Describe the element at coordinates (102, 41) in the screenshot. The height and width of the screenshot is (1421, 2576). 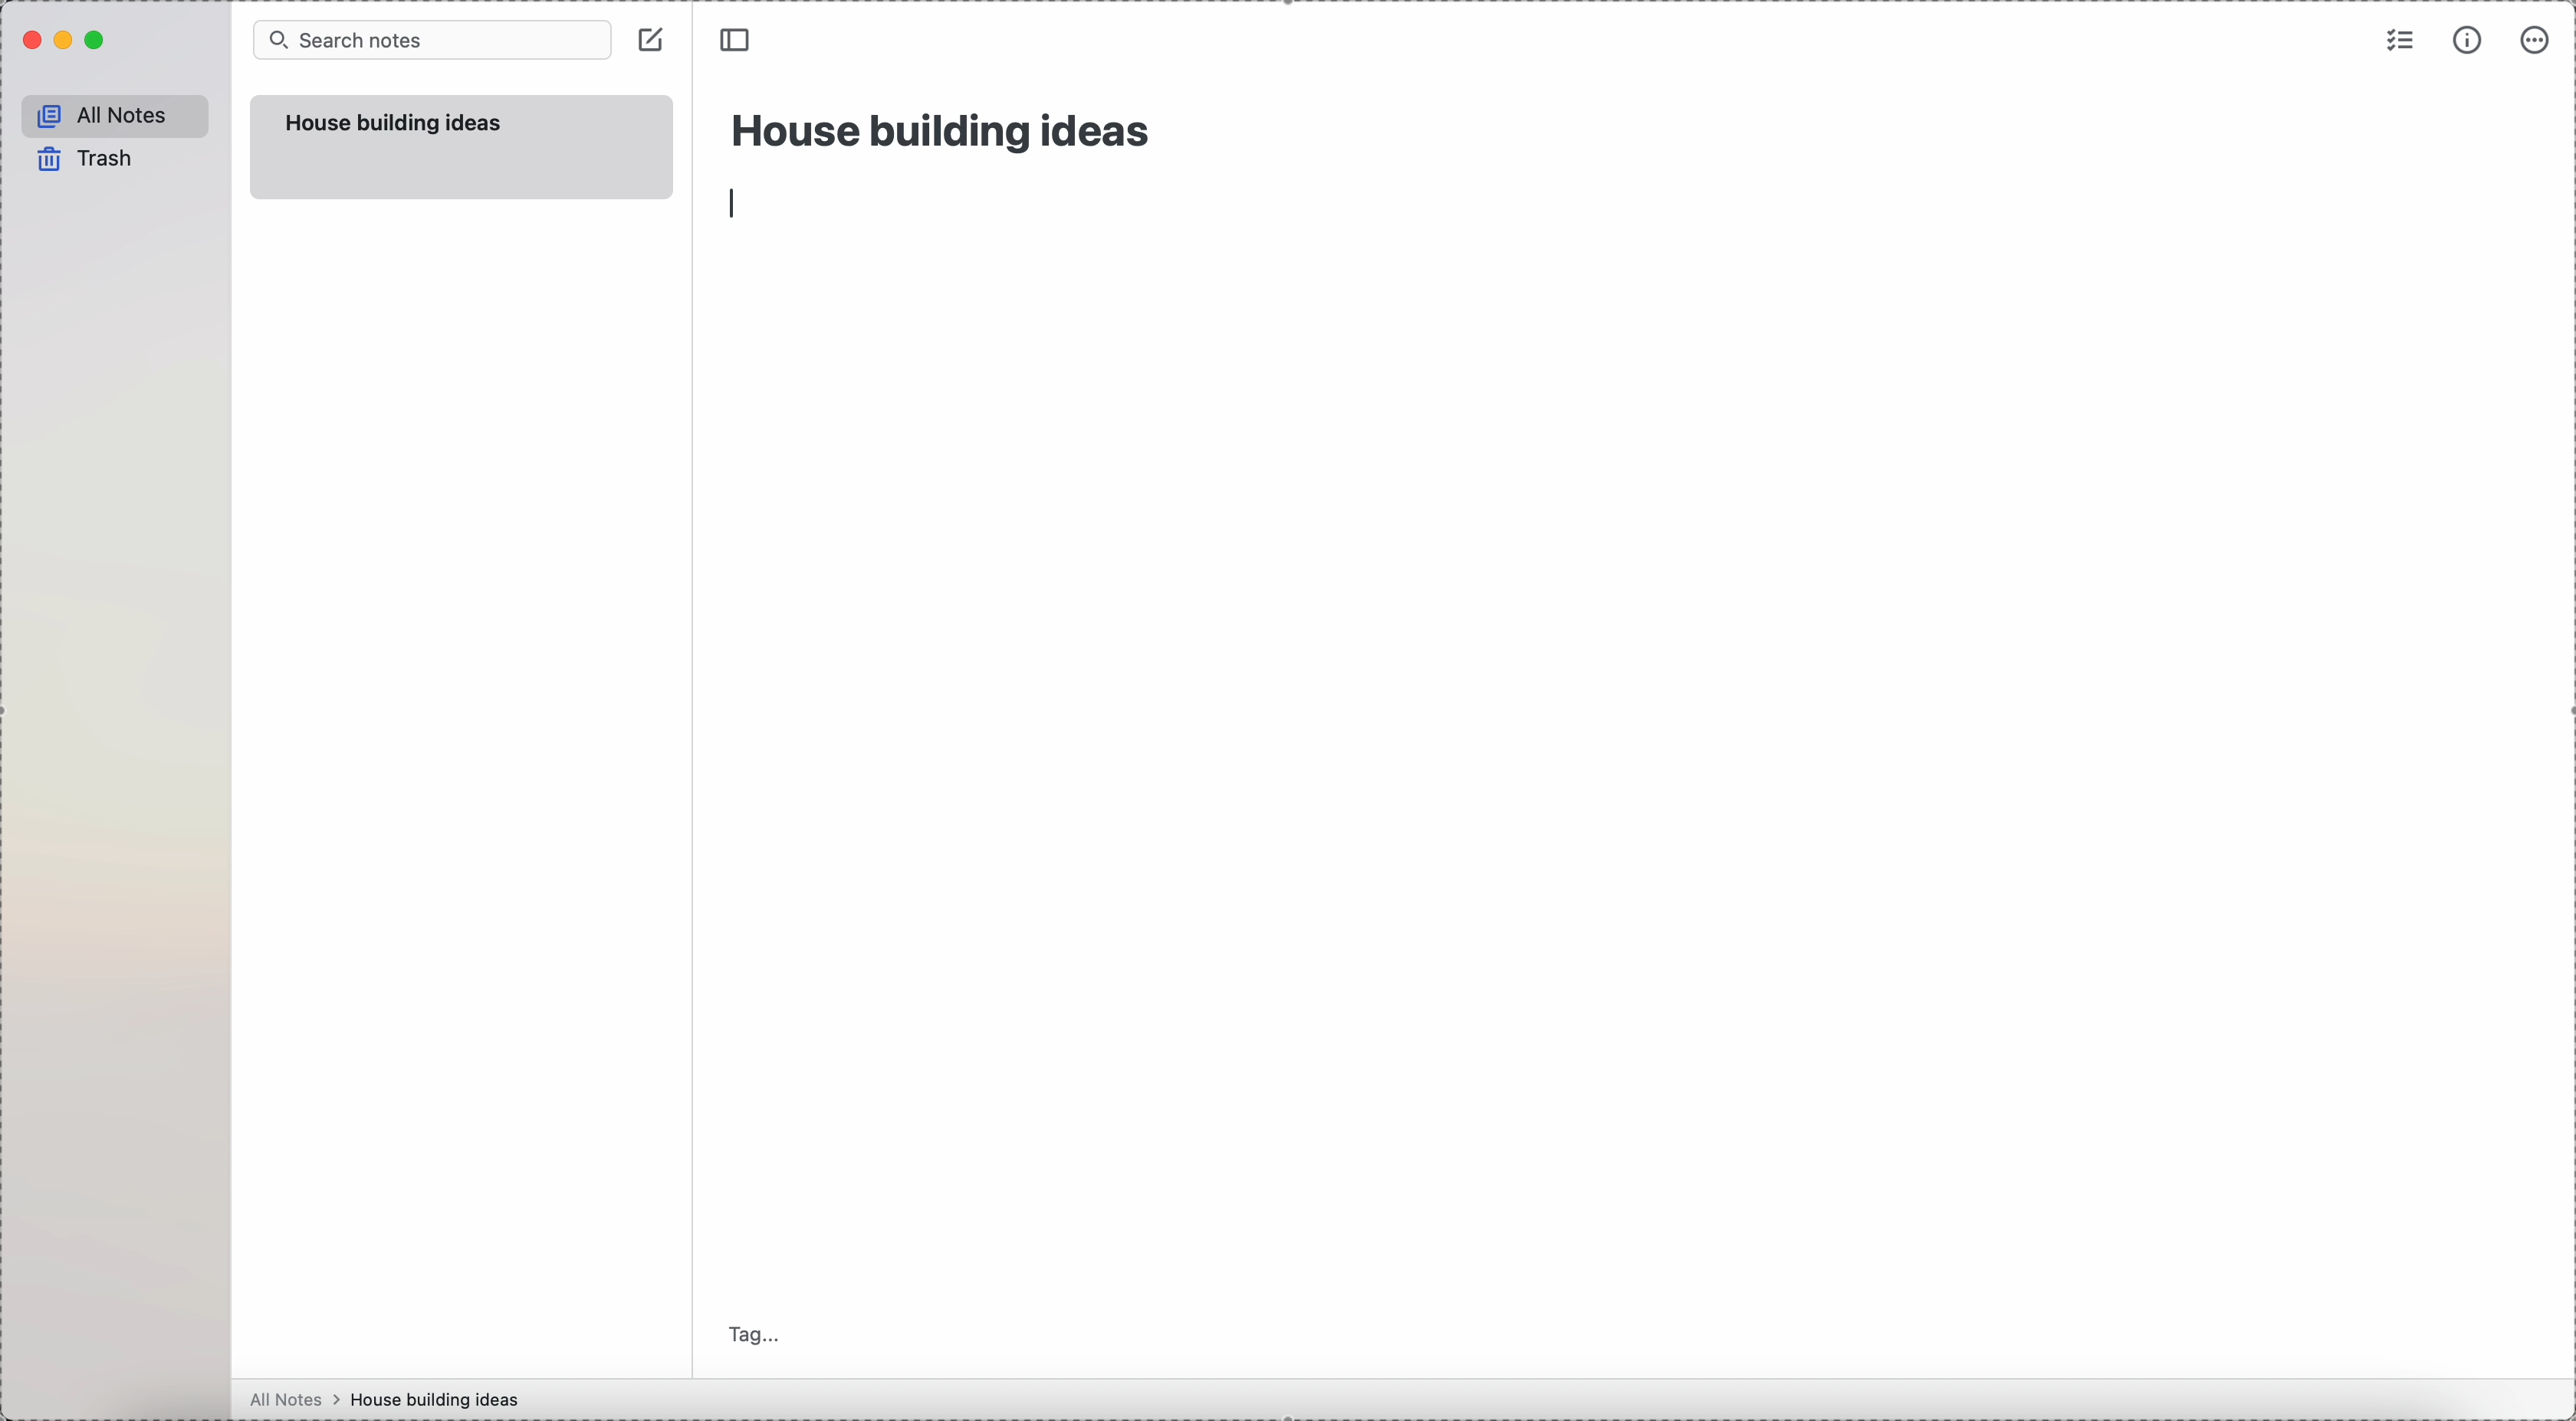
I see `maximize Simplenote` at that location.